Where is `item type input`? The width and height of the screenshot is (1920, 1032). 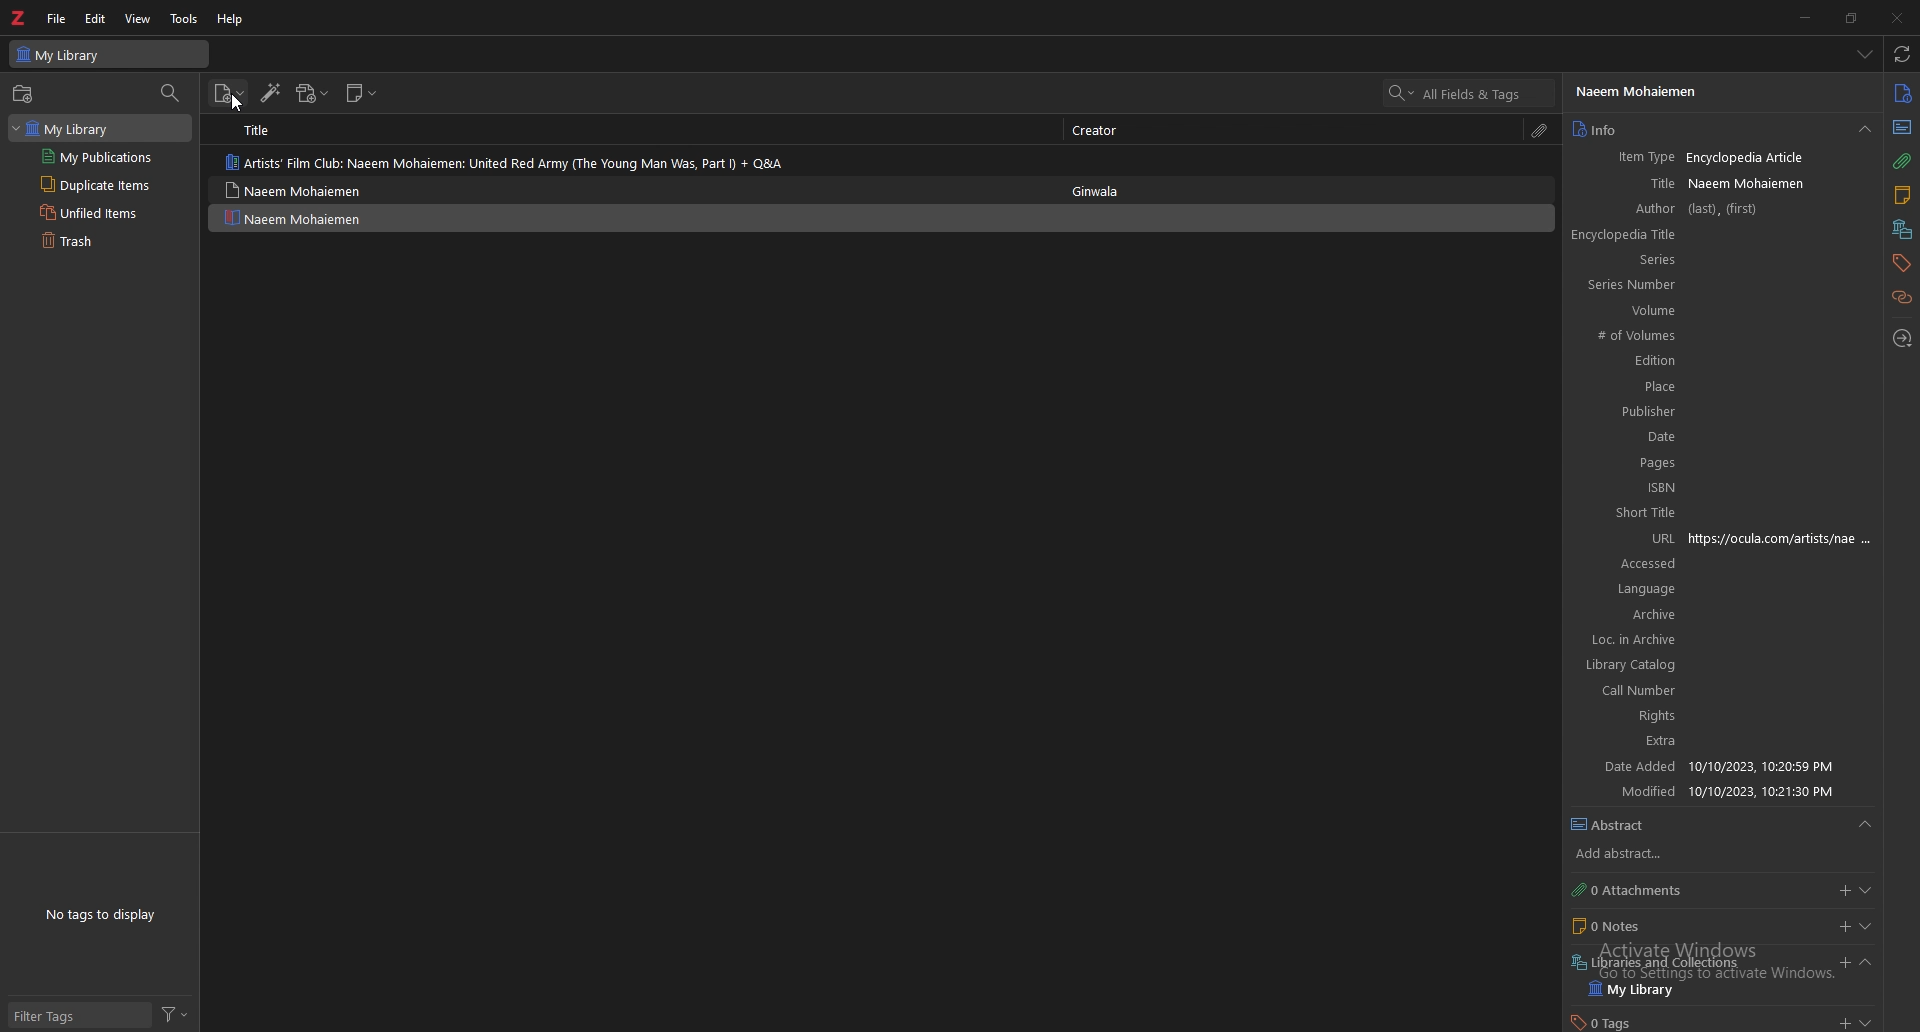 item type input is located at coordinates (1781, 157).